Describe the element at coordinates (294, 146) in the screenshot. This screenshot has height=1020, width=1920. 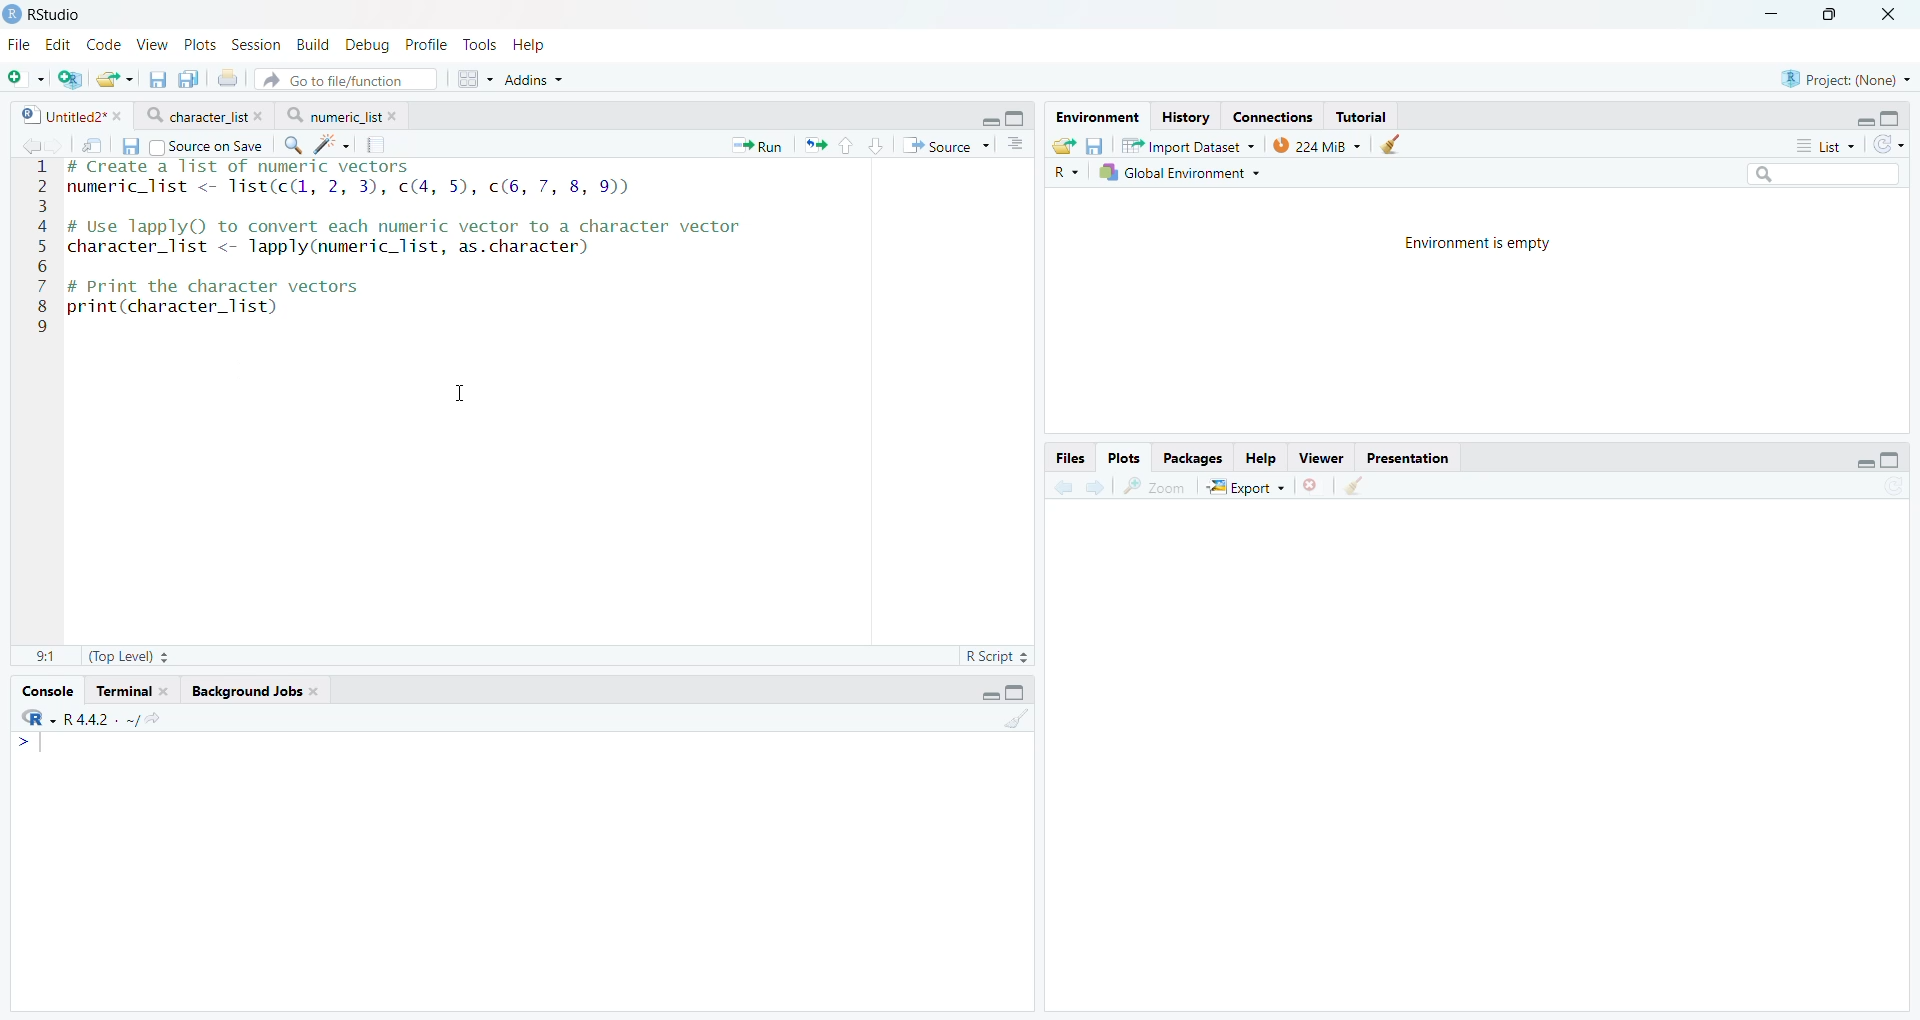
I see `Find/Replace` at that location.